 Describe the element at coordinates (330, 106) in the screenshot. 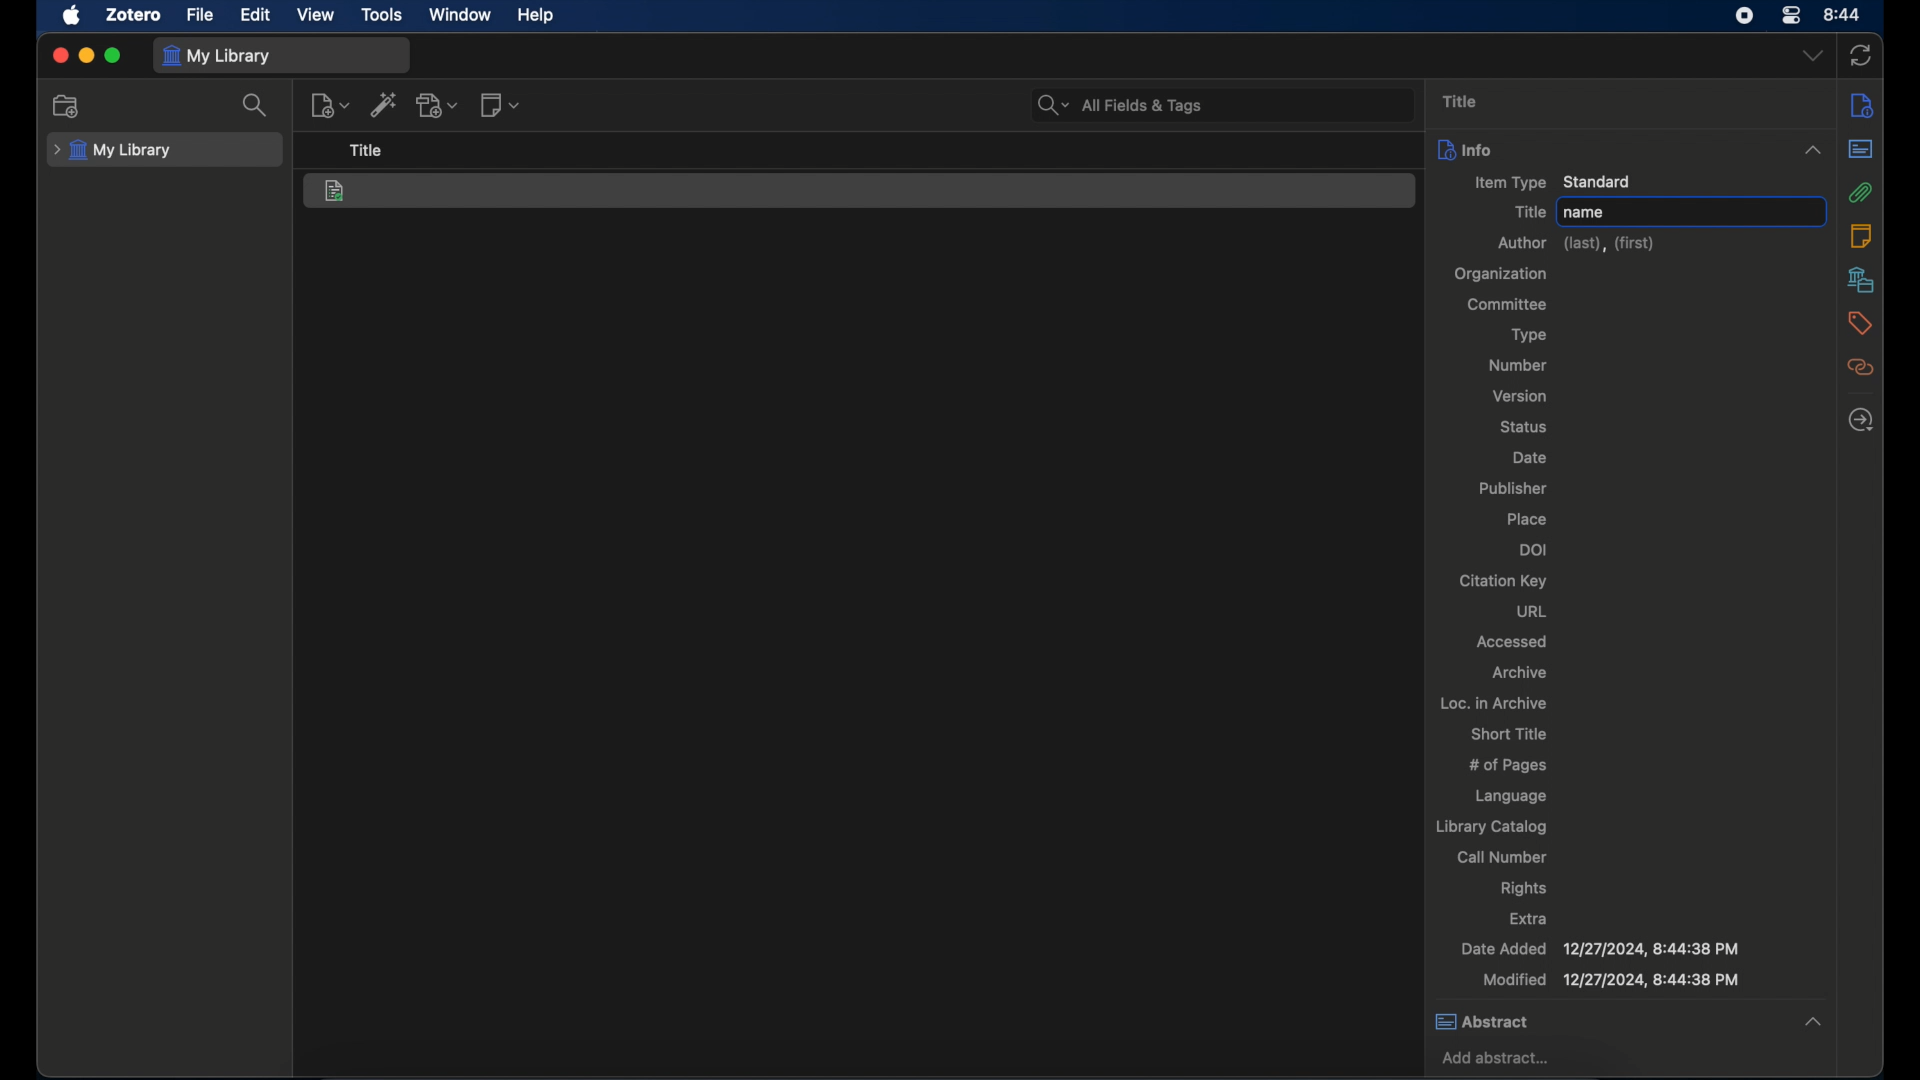

I see `new item` at that location.